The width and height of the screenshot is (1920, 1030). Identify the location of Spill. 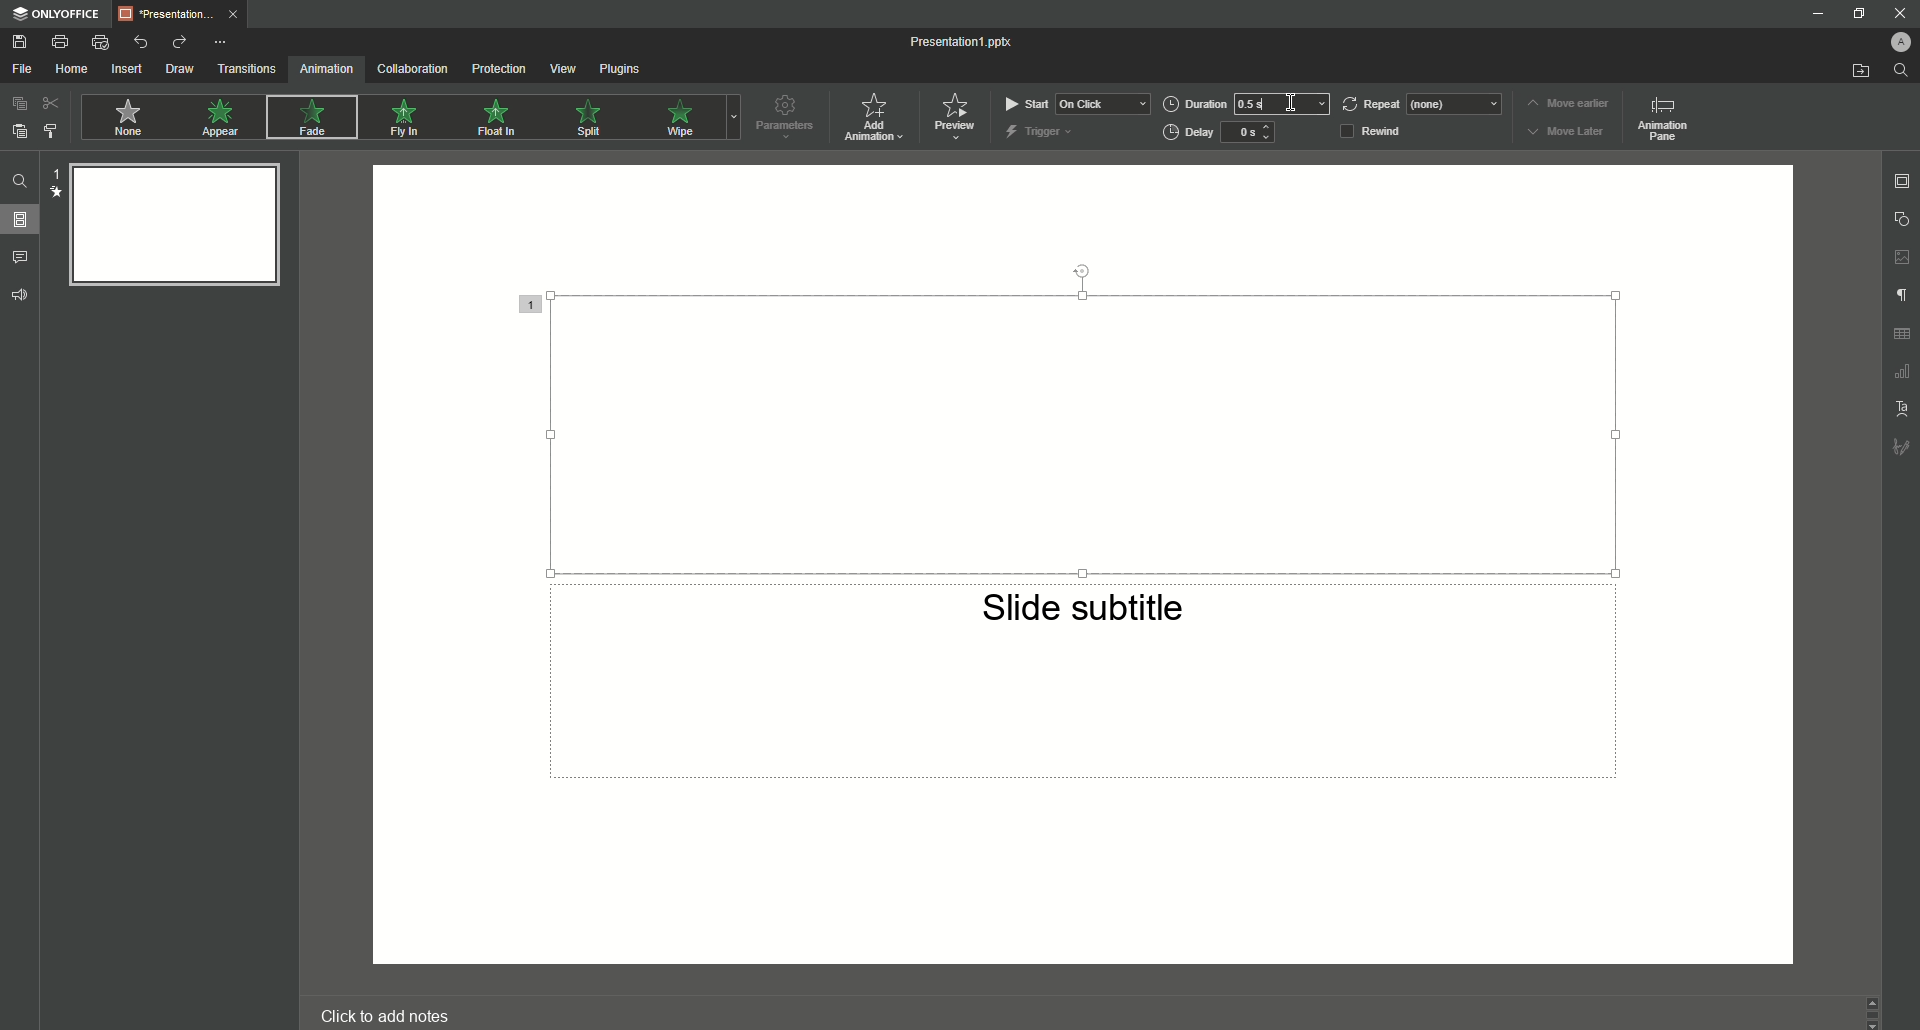
(590, 123).